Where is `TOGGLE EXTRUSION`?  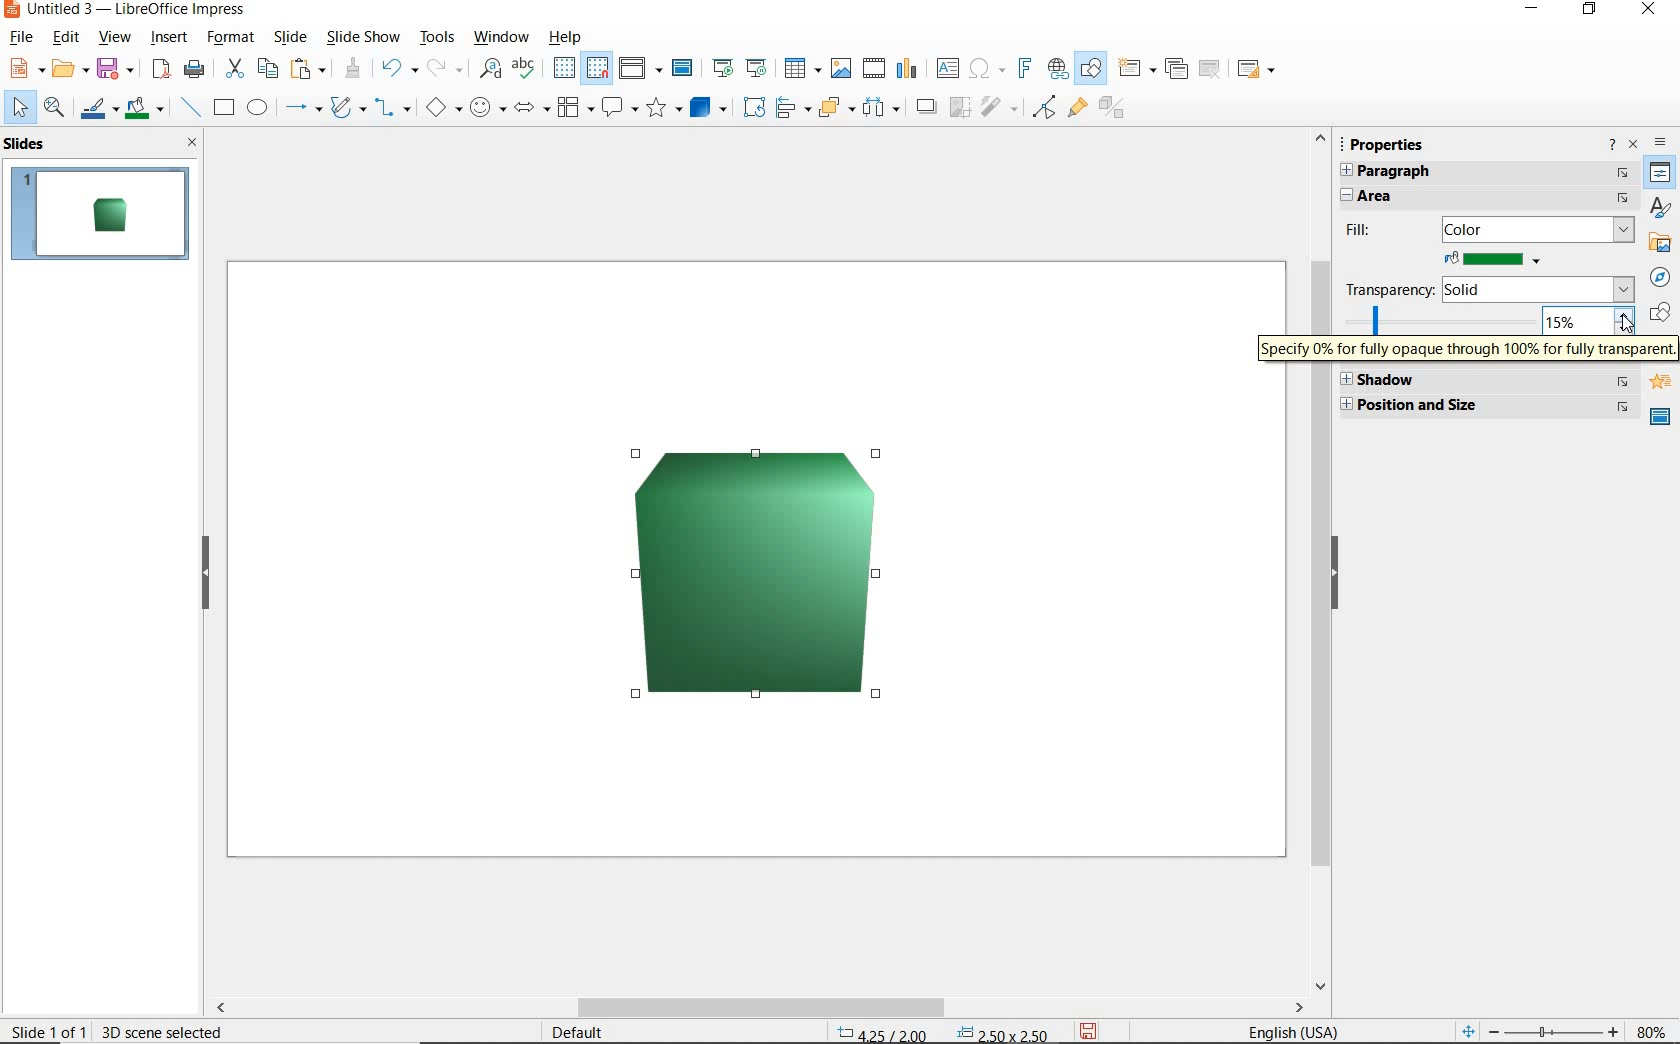
TOGGLE EXTRUSION is located at coordinates (1114, 110).